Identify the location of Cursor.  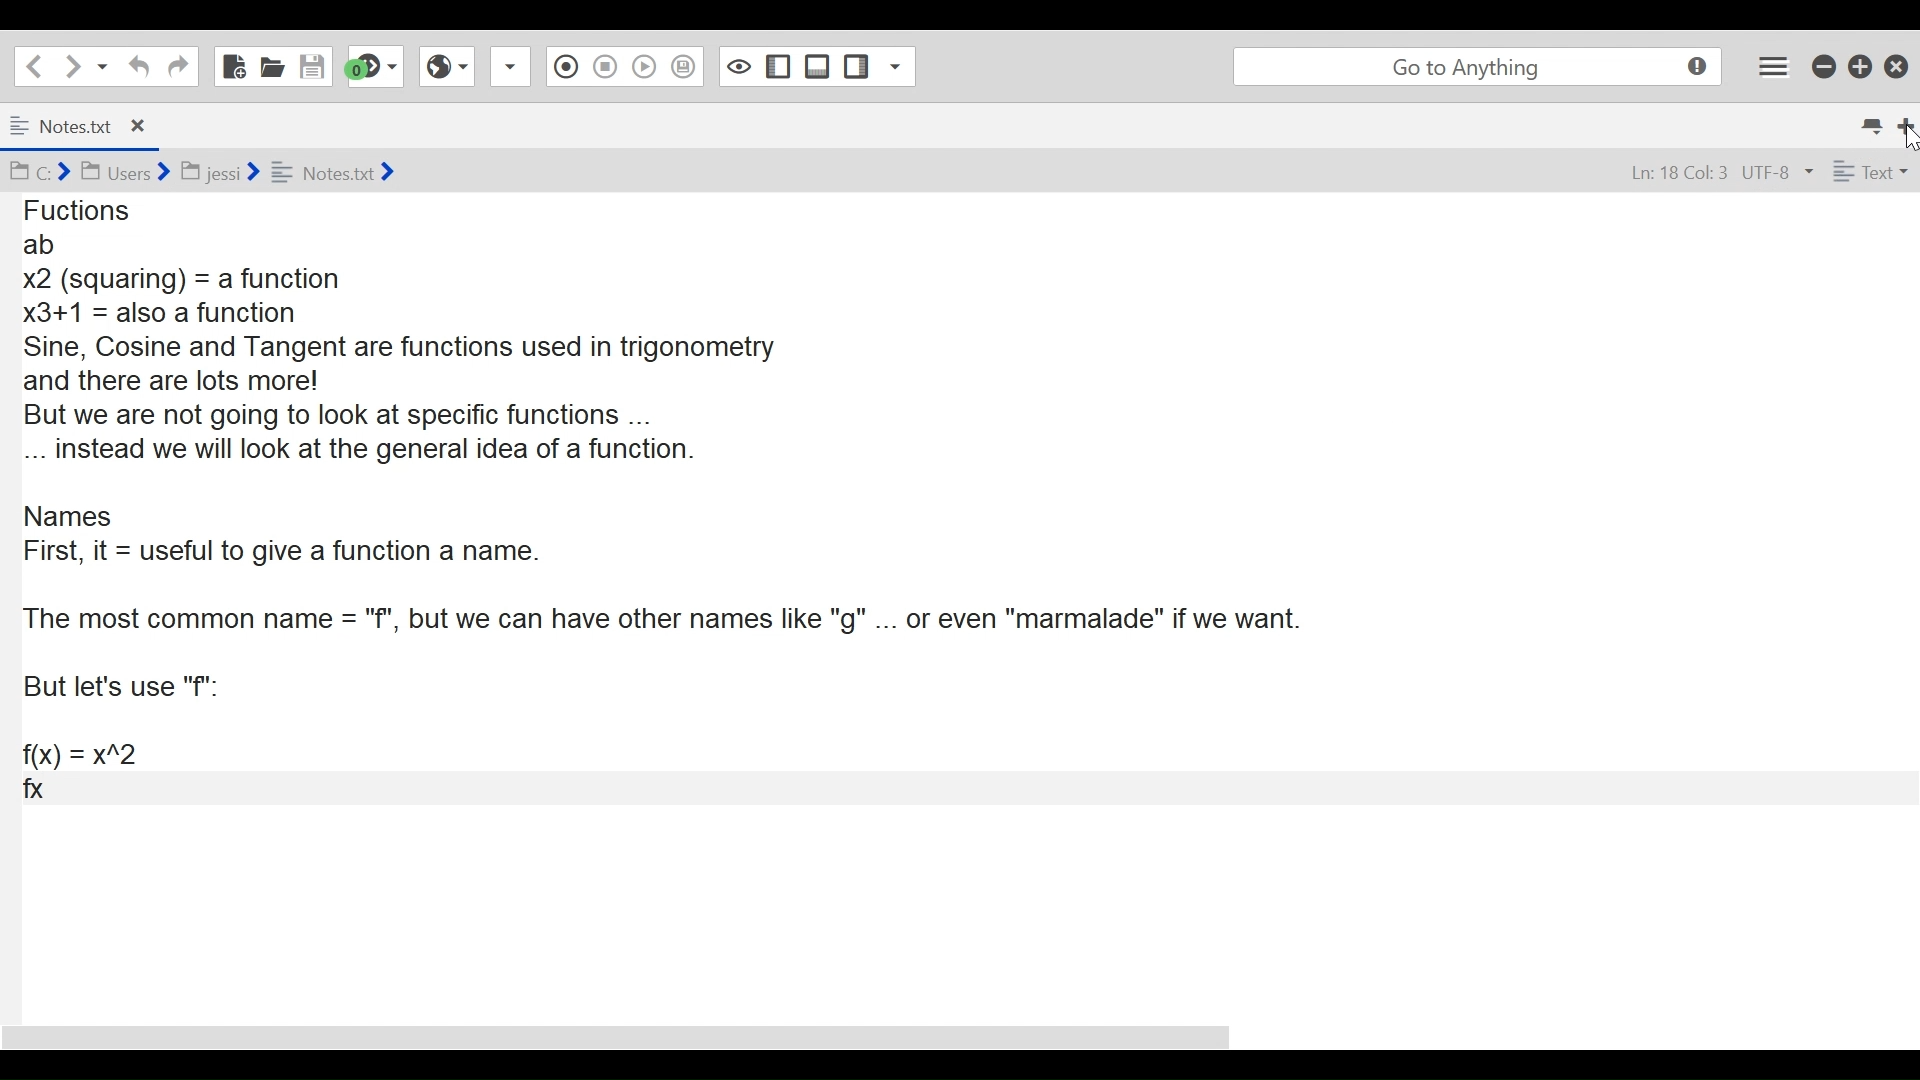
(1907, 140).